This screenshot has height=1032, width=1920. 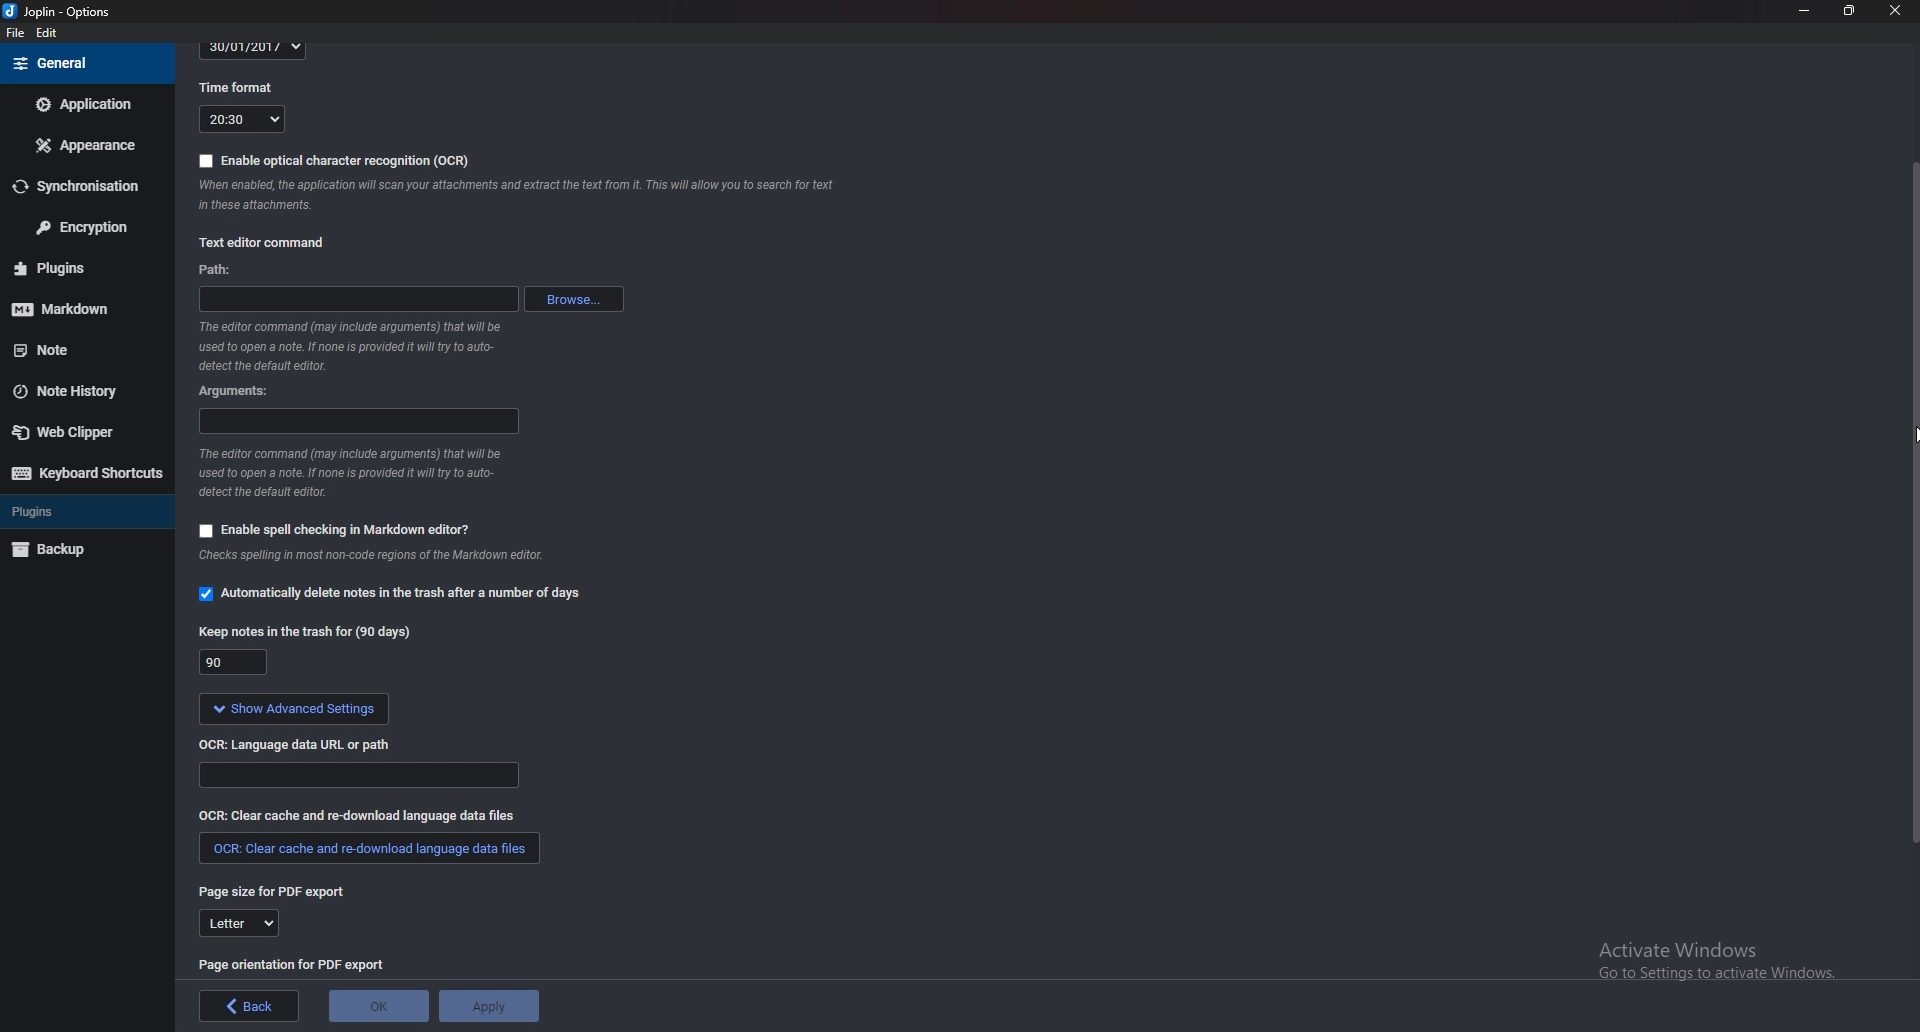 What do you see at coordinates (243, 86) in the screenshot?
I see `Time format` at bounding box center [243, 86].